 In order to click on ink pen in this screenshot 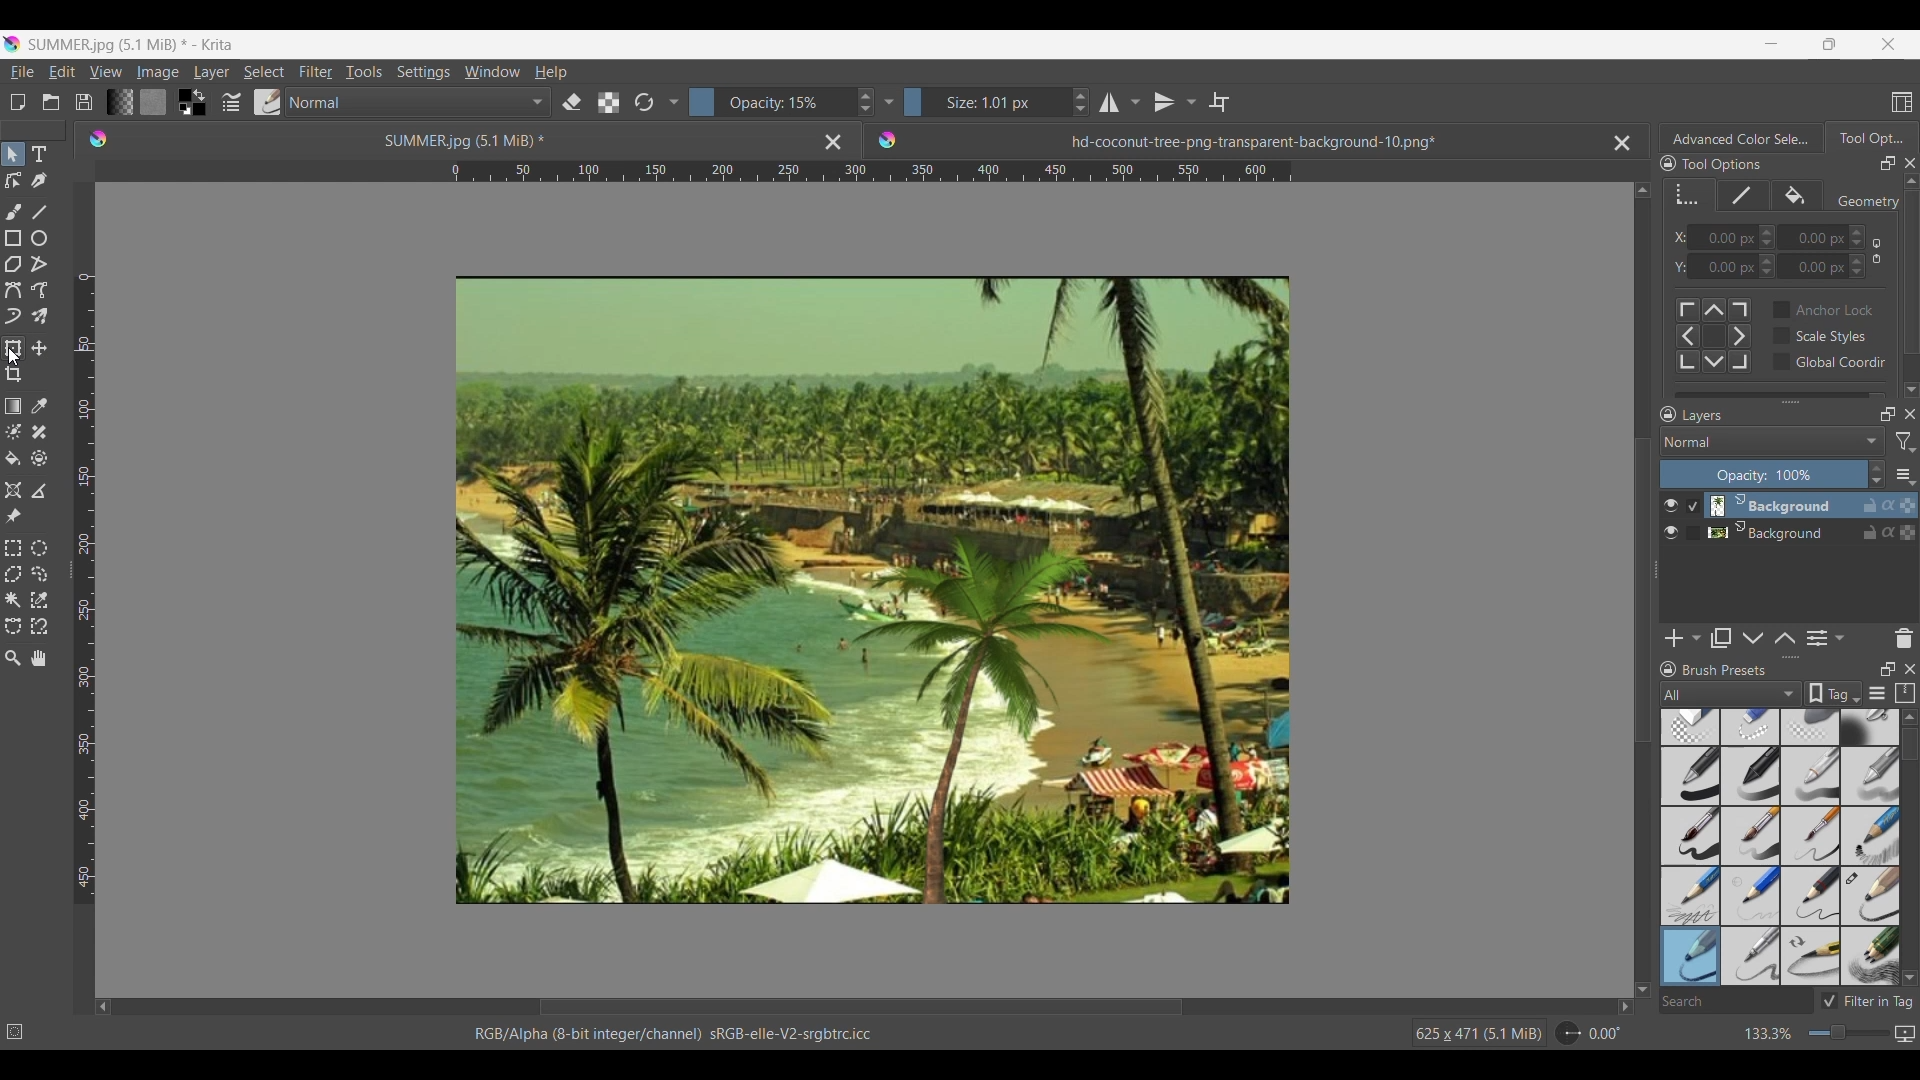, I will do `click(1871, 959)`.